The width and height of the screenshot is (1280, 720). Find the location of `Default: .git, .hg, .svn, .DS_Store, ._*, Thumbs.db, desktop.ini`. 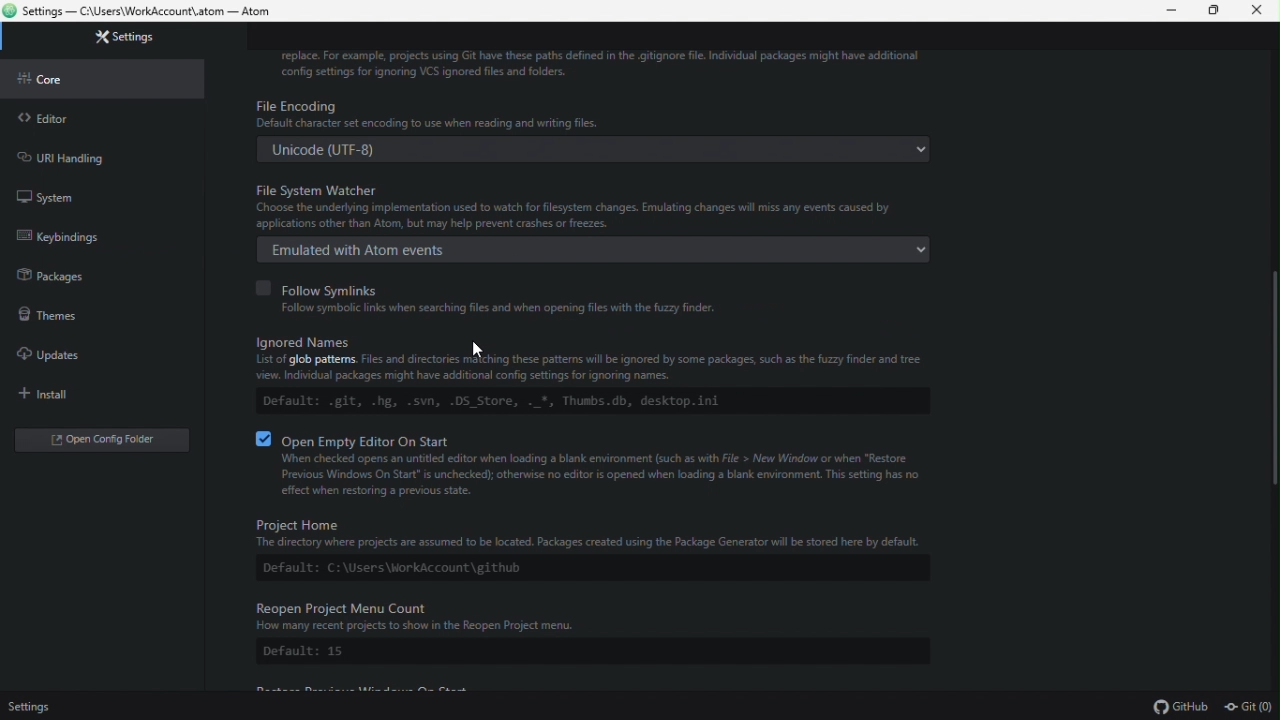

Default: .git, .hg, .svn, .DS_Store, ._*, Thumbs.db, desktop.ini is located at coordinates (484, 401).